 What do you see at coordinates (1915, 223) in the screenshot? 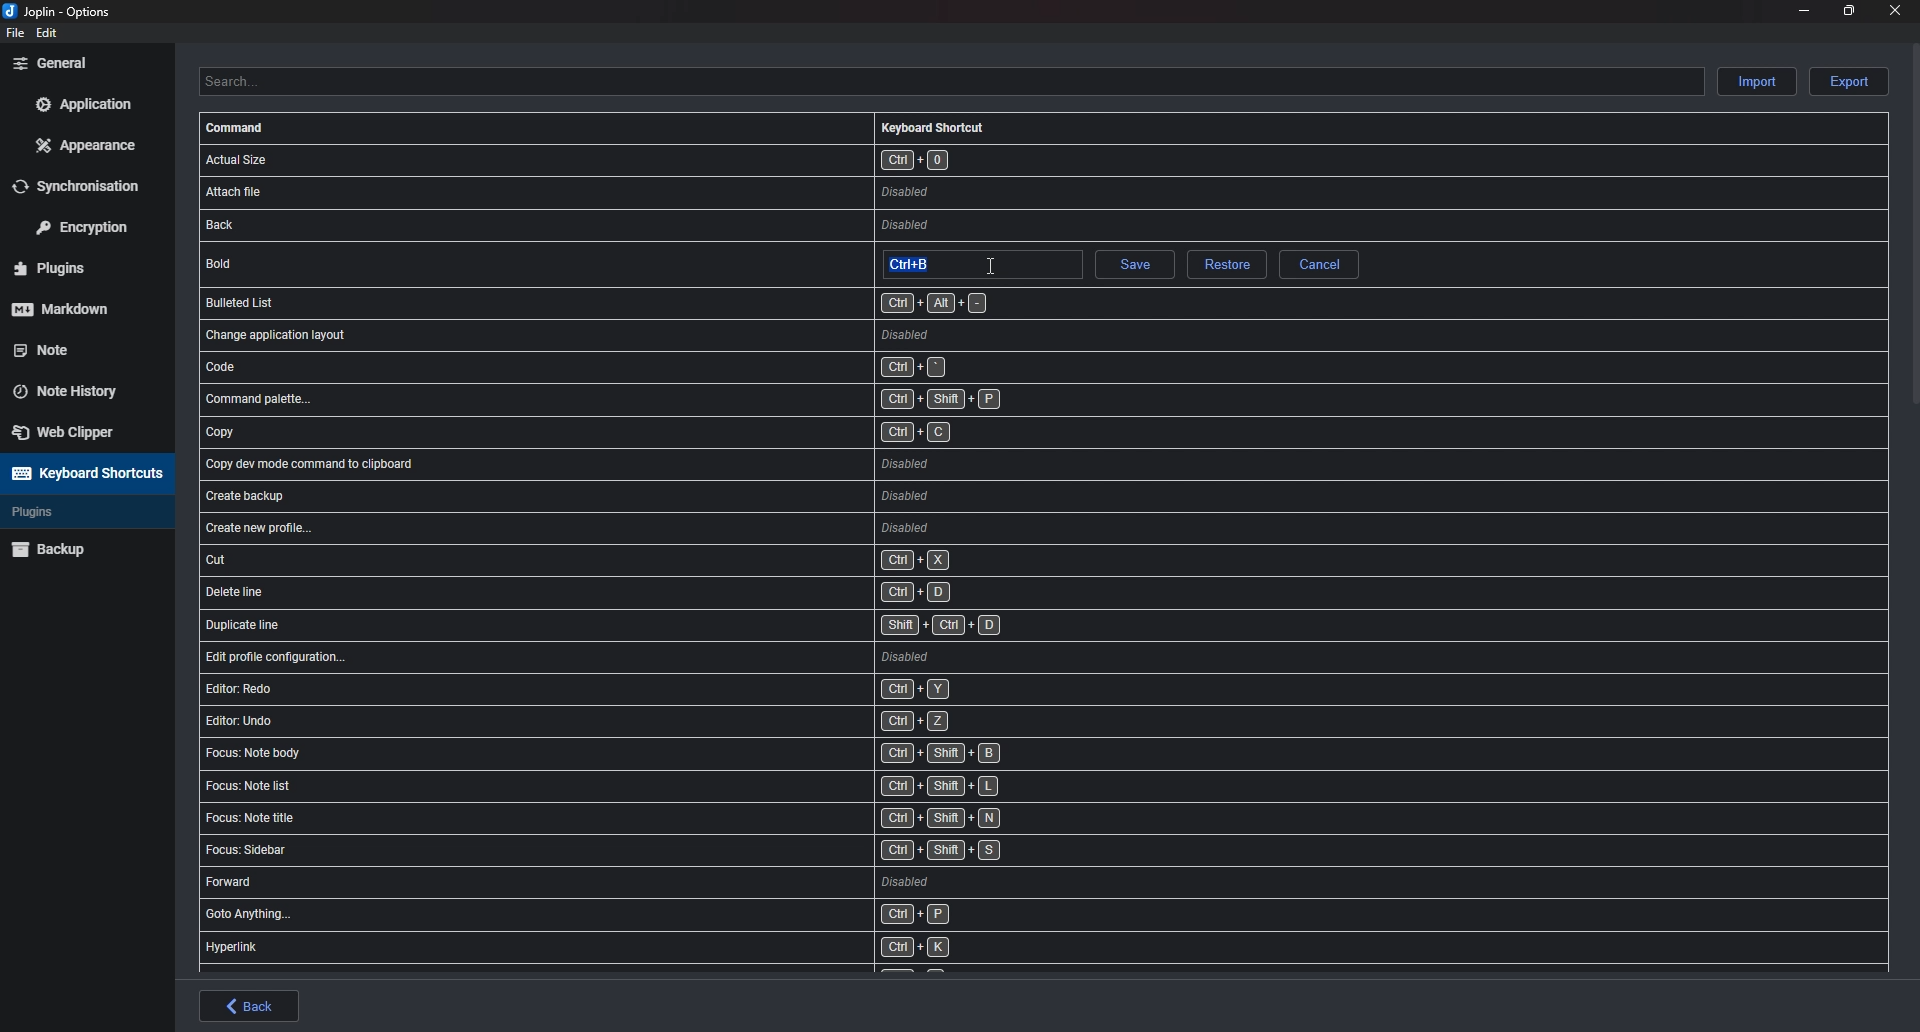
I see `scroll bar` at bounding box center [1915, 223].